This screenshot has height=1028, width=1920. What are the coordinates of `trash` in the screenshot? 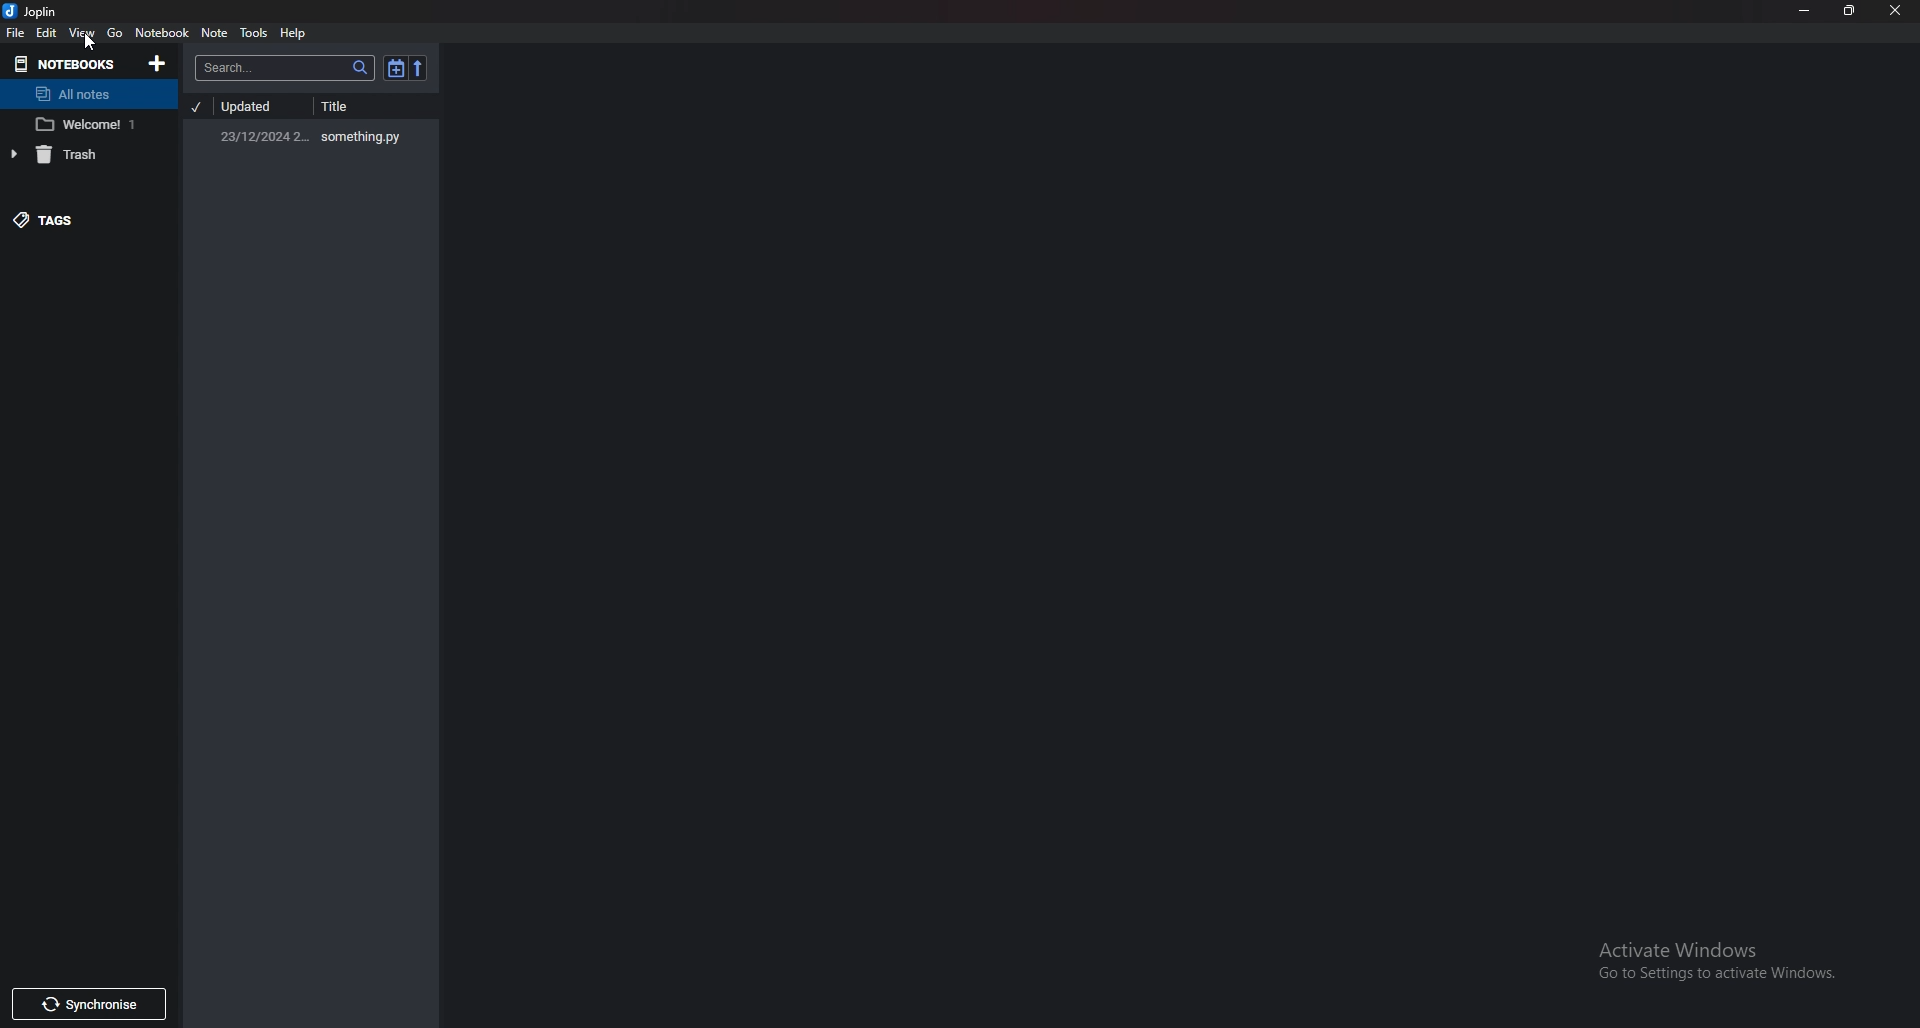 It's located at (80, 154).